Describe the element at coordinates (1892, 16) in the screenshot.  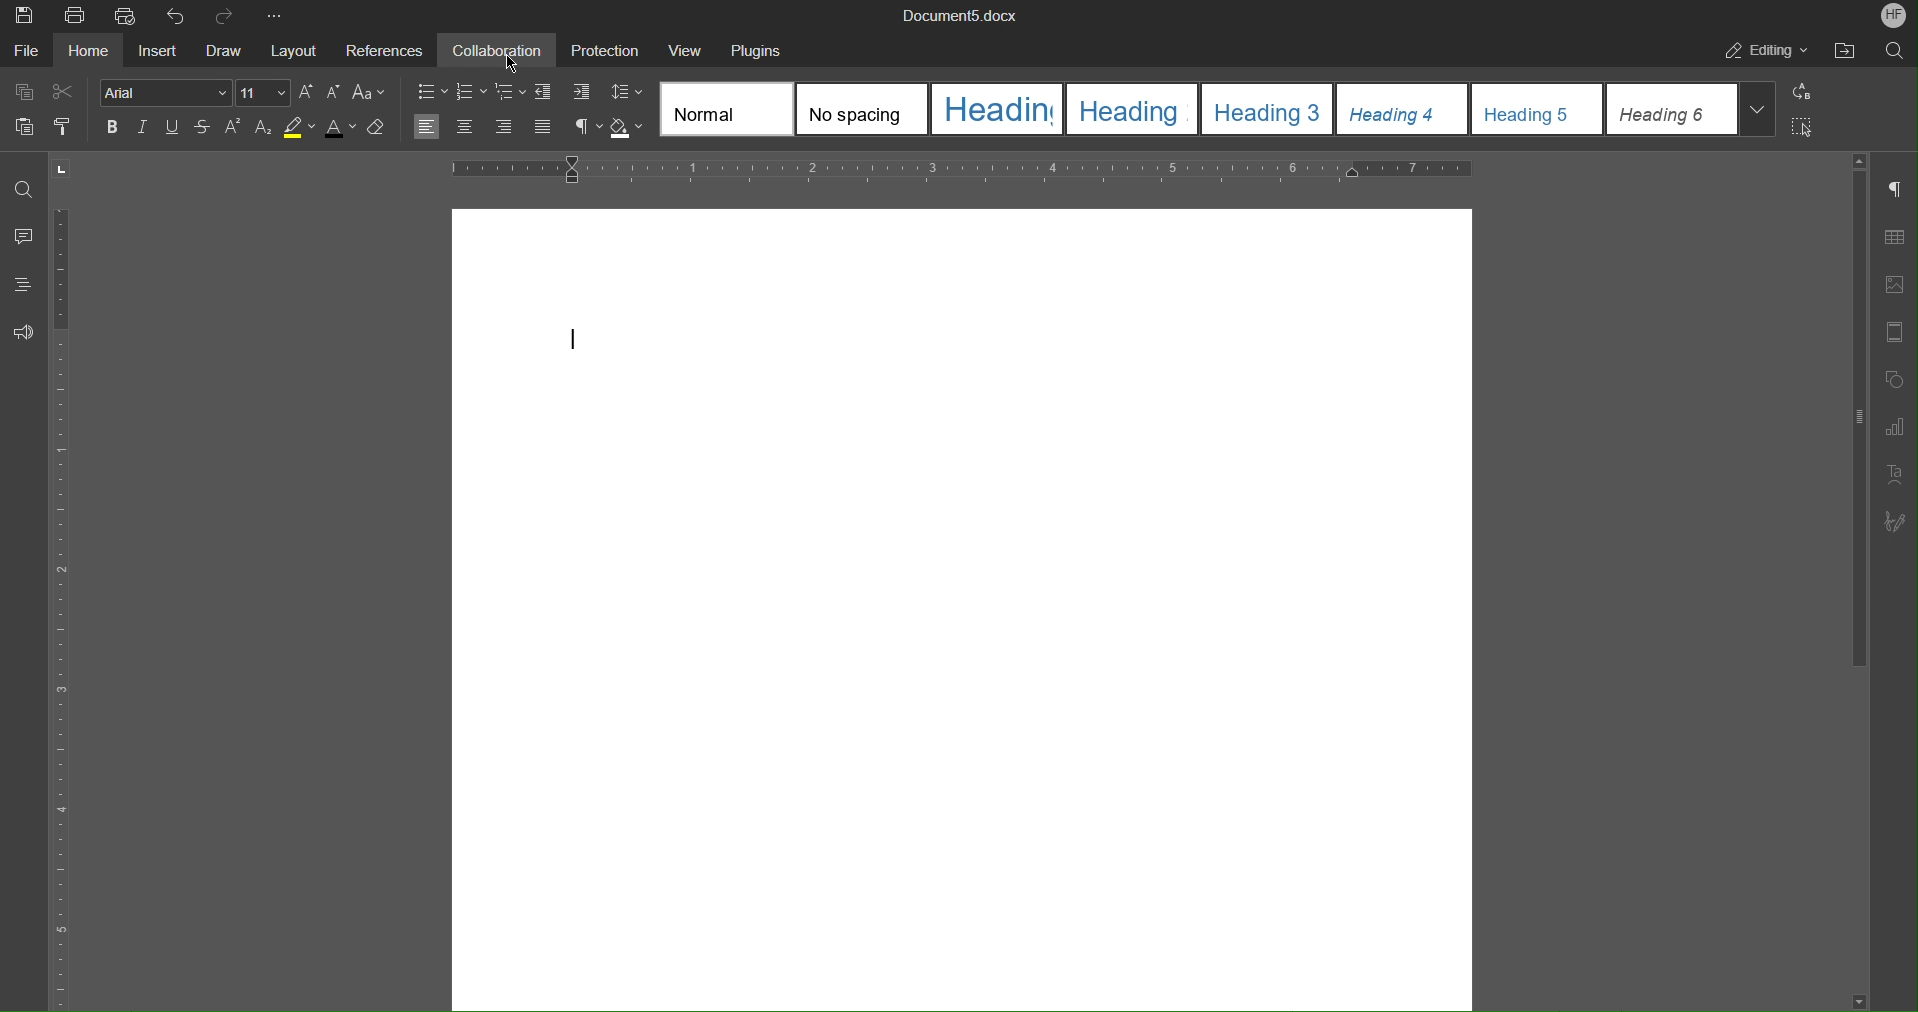
I see `Account` at that location.